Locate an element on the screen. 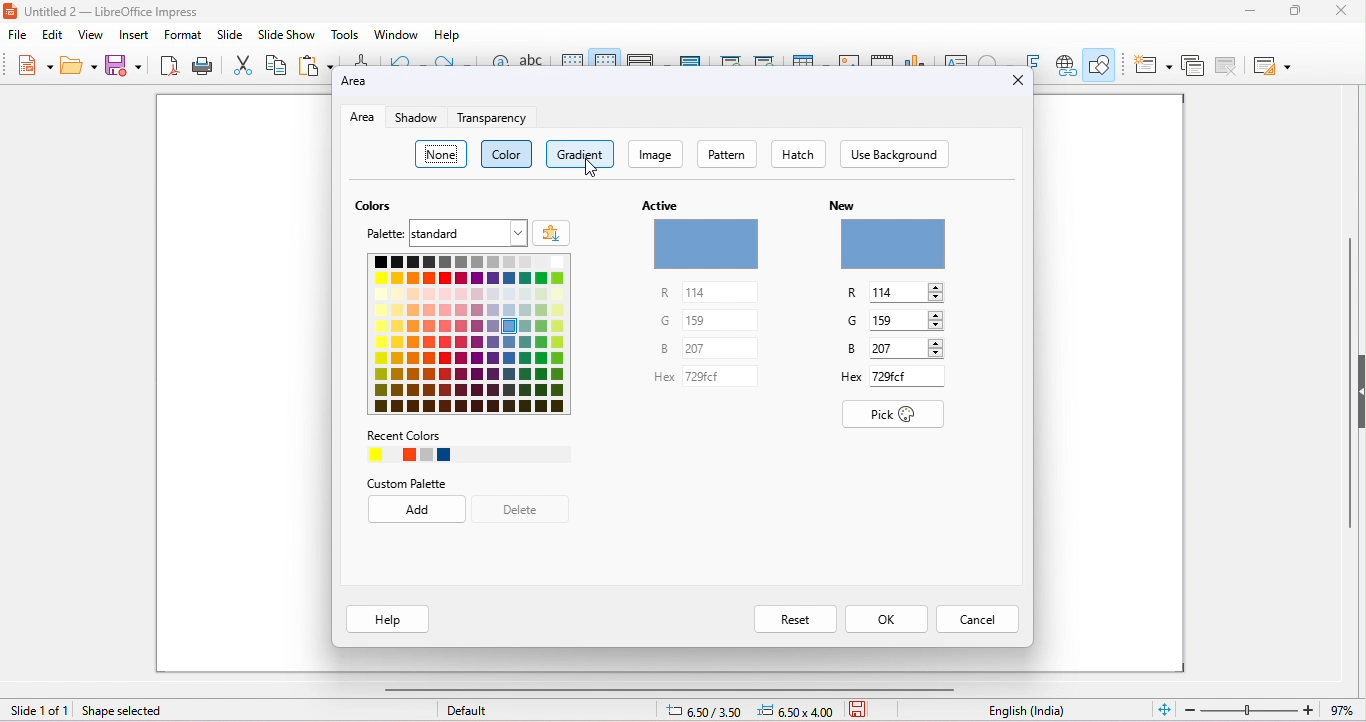 This screenshot has width=1366, height=722. print is located at coordinates (201, 64).